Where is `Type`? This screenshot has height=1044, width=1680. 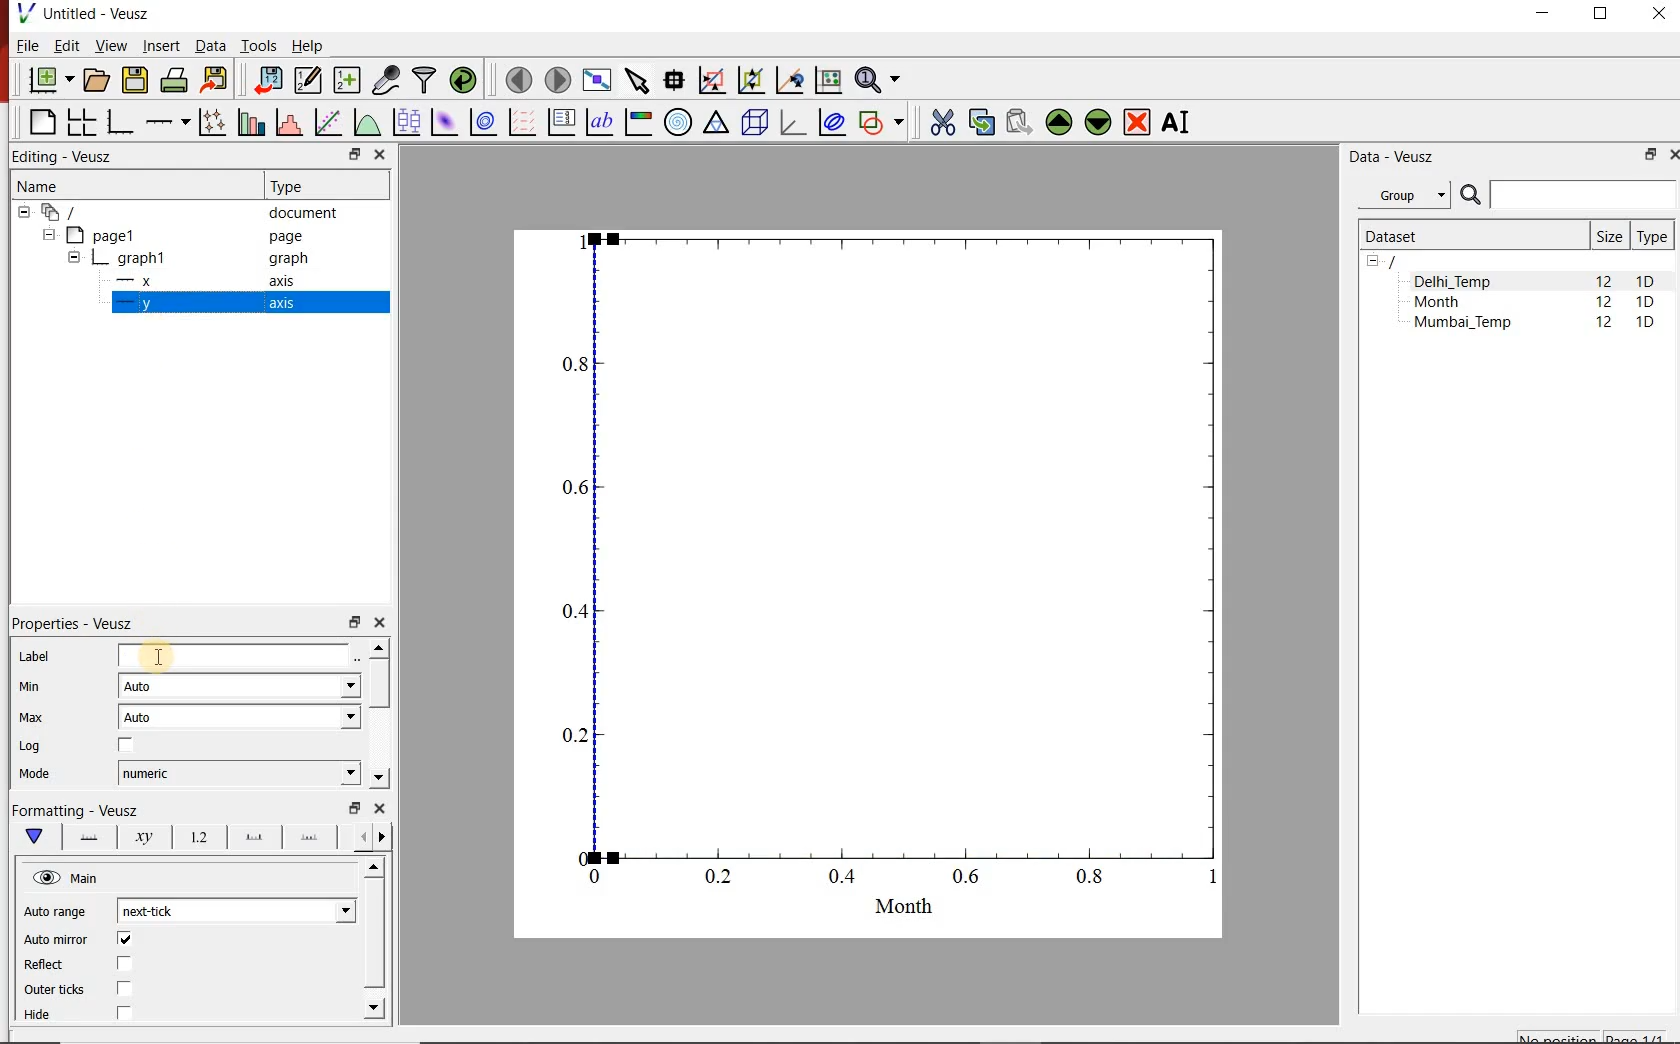 Type is located at coordinates (295, 186).